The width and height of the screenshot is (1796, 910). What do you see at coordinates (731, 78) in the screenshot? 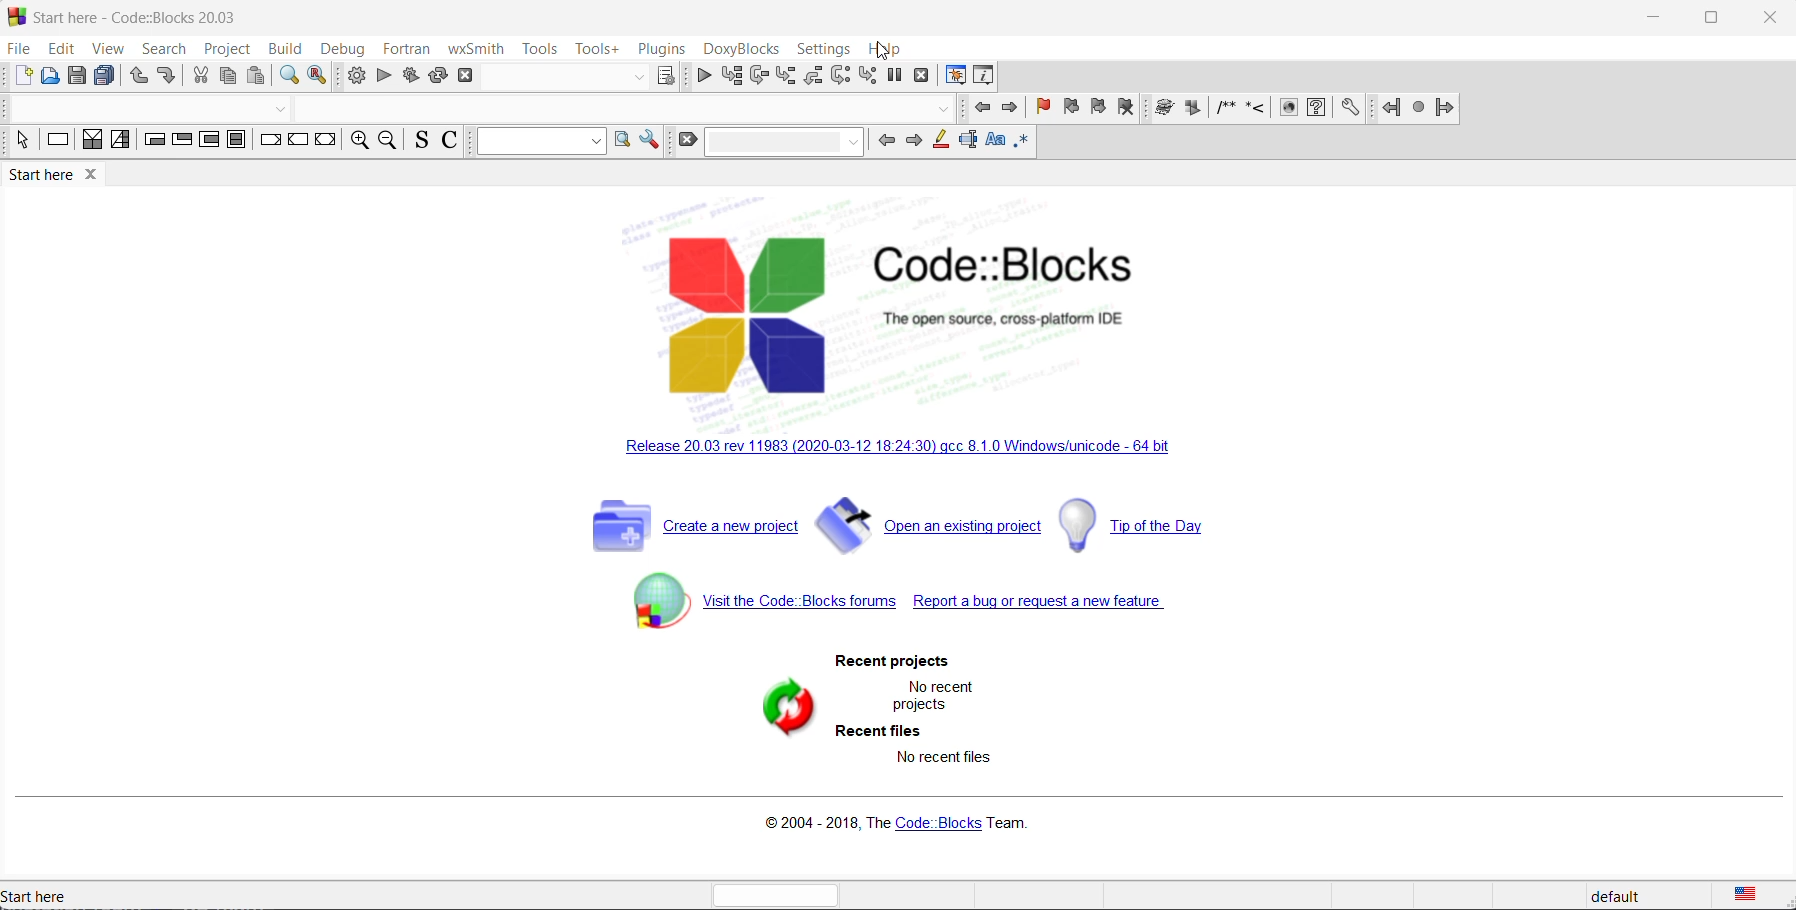
I see `run to cursor` at bounding box center [731, 78].